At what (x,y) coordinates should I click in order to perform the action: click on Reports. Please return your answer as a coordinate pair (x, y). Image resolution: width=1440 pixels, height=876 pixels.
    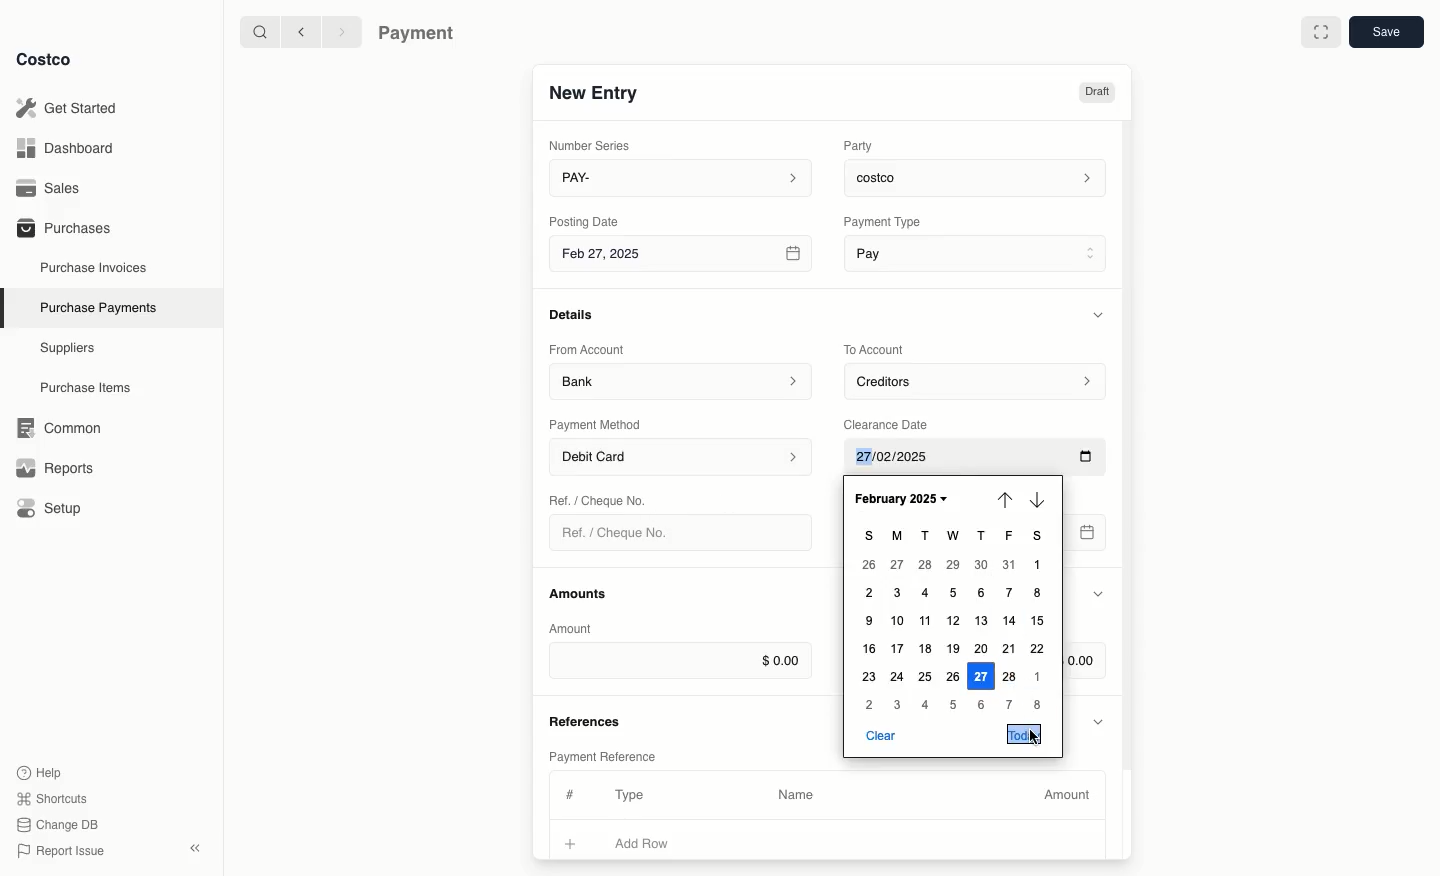
    Looking at the image, I should click on (52, 465).